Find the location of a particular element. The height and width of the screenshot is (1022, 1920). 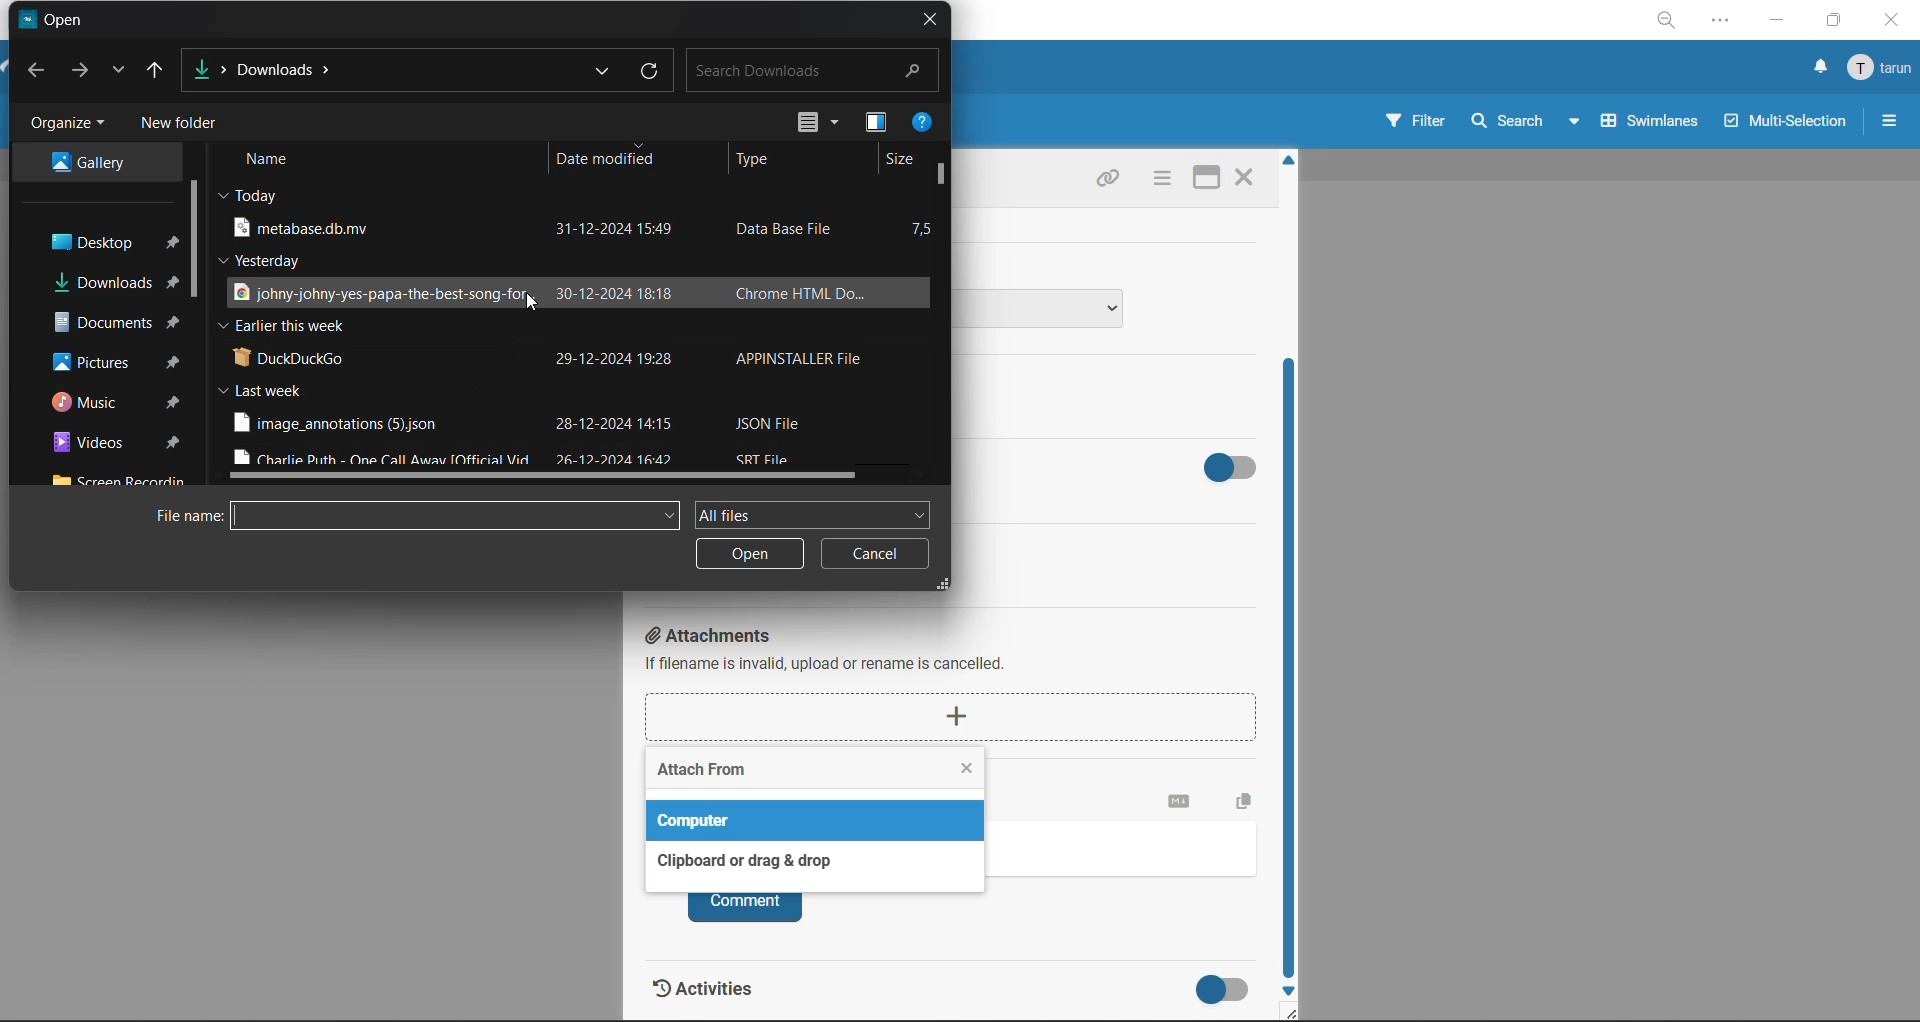

show preview is located at coordinates (876, 127).